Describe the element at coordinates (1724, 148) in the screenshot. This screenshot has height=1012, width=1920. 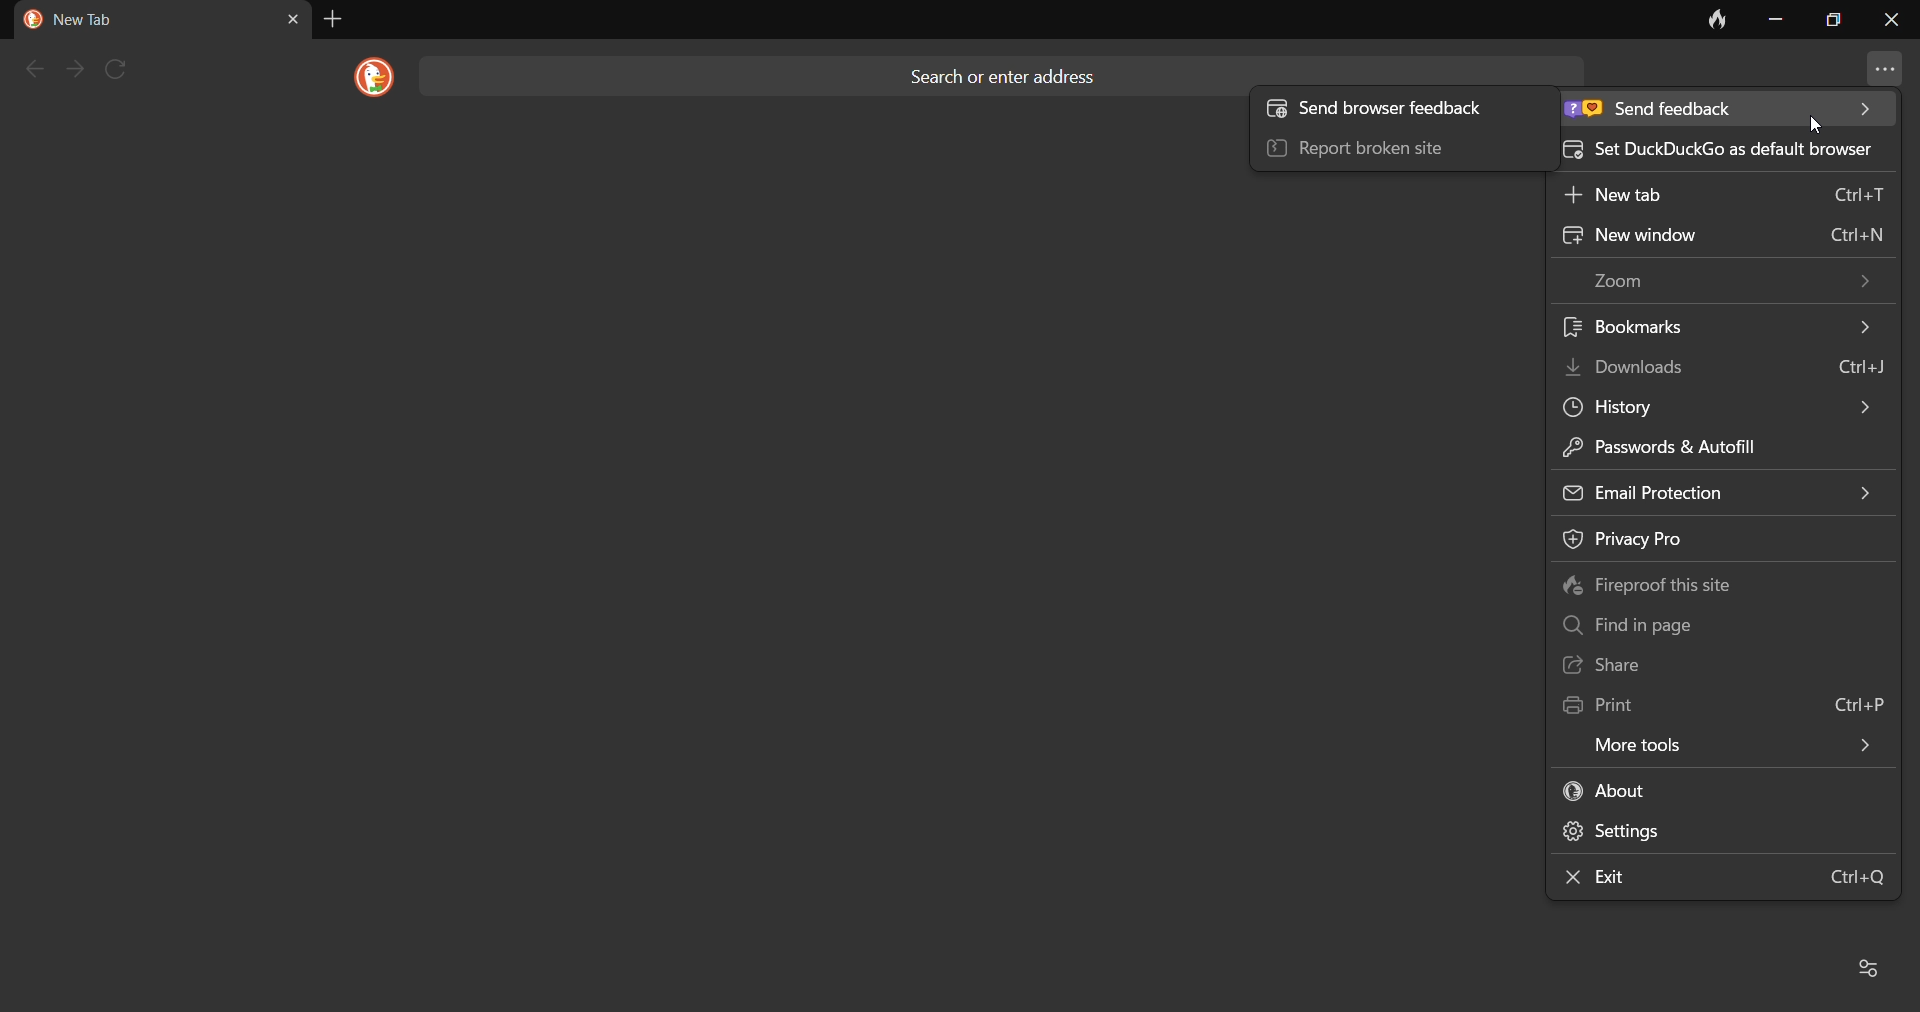
I see `set DuckDuckGo as default broswer` at that location.